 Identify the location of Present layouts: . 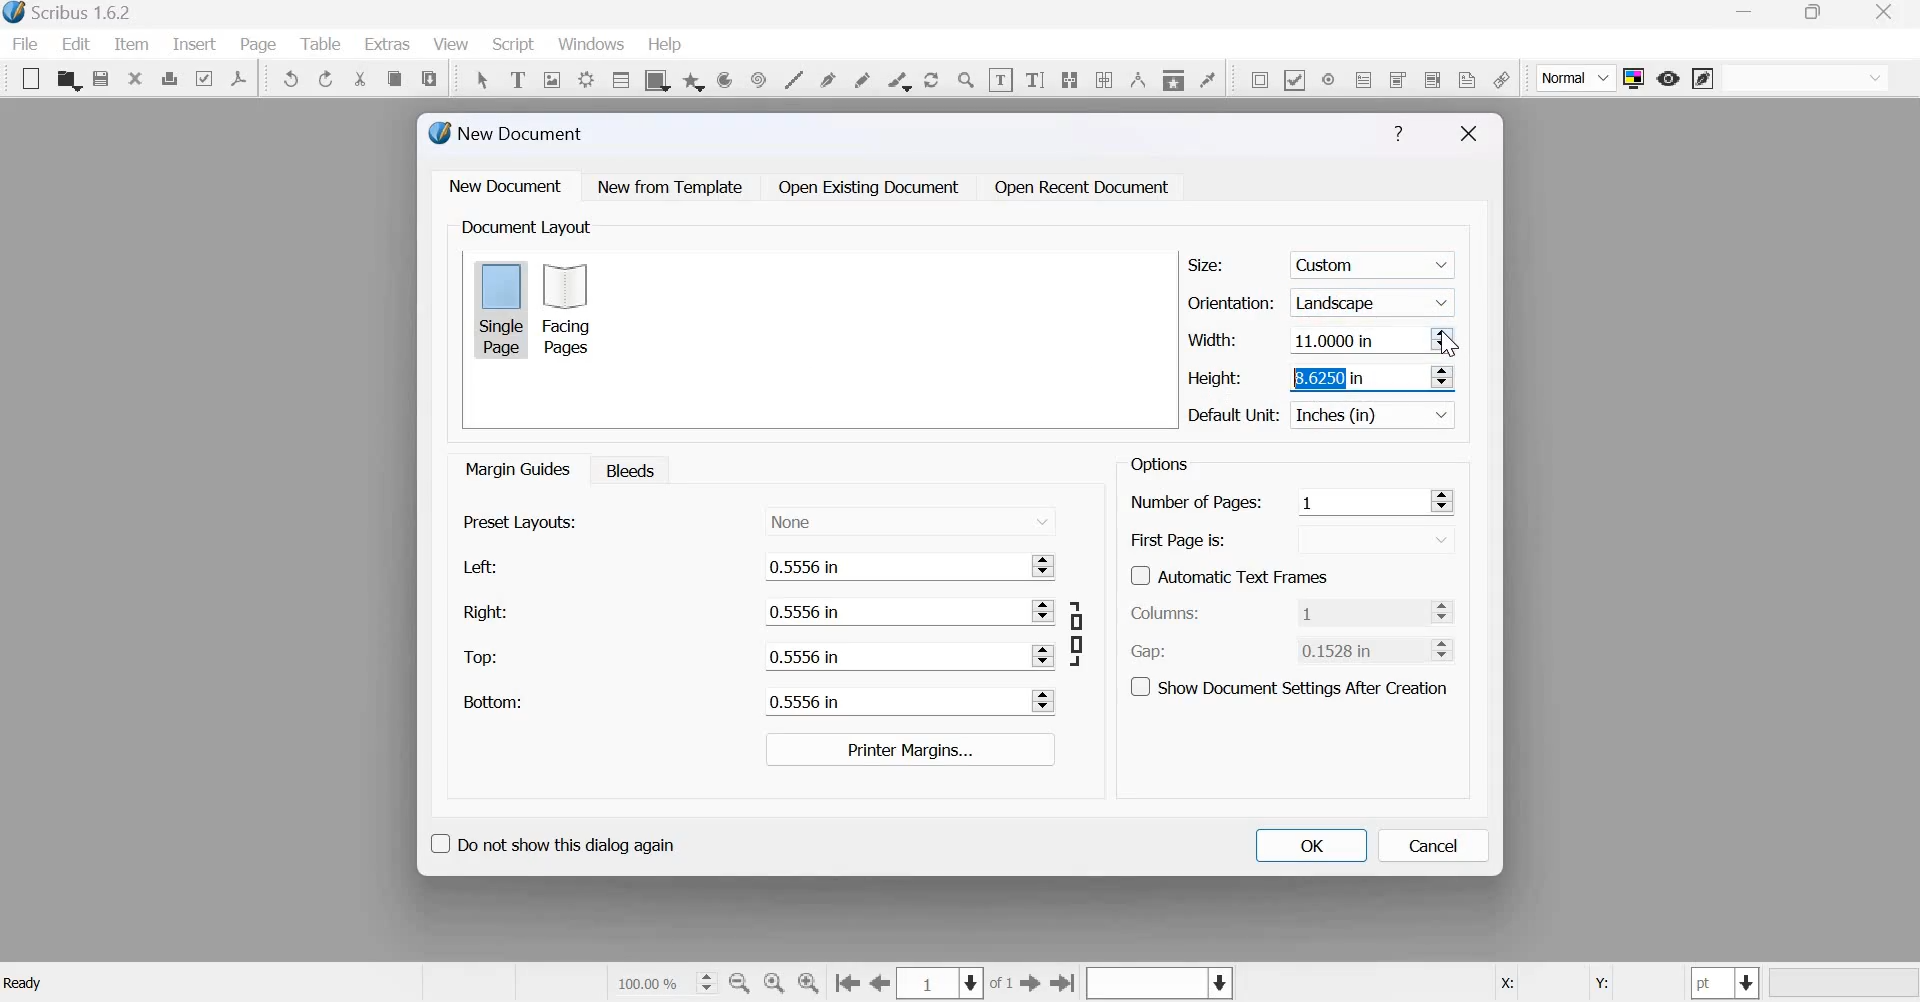
(521, 521).